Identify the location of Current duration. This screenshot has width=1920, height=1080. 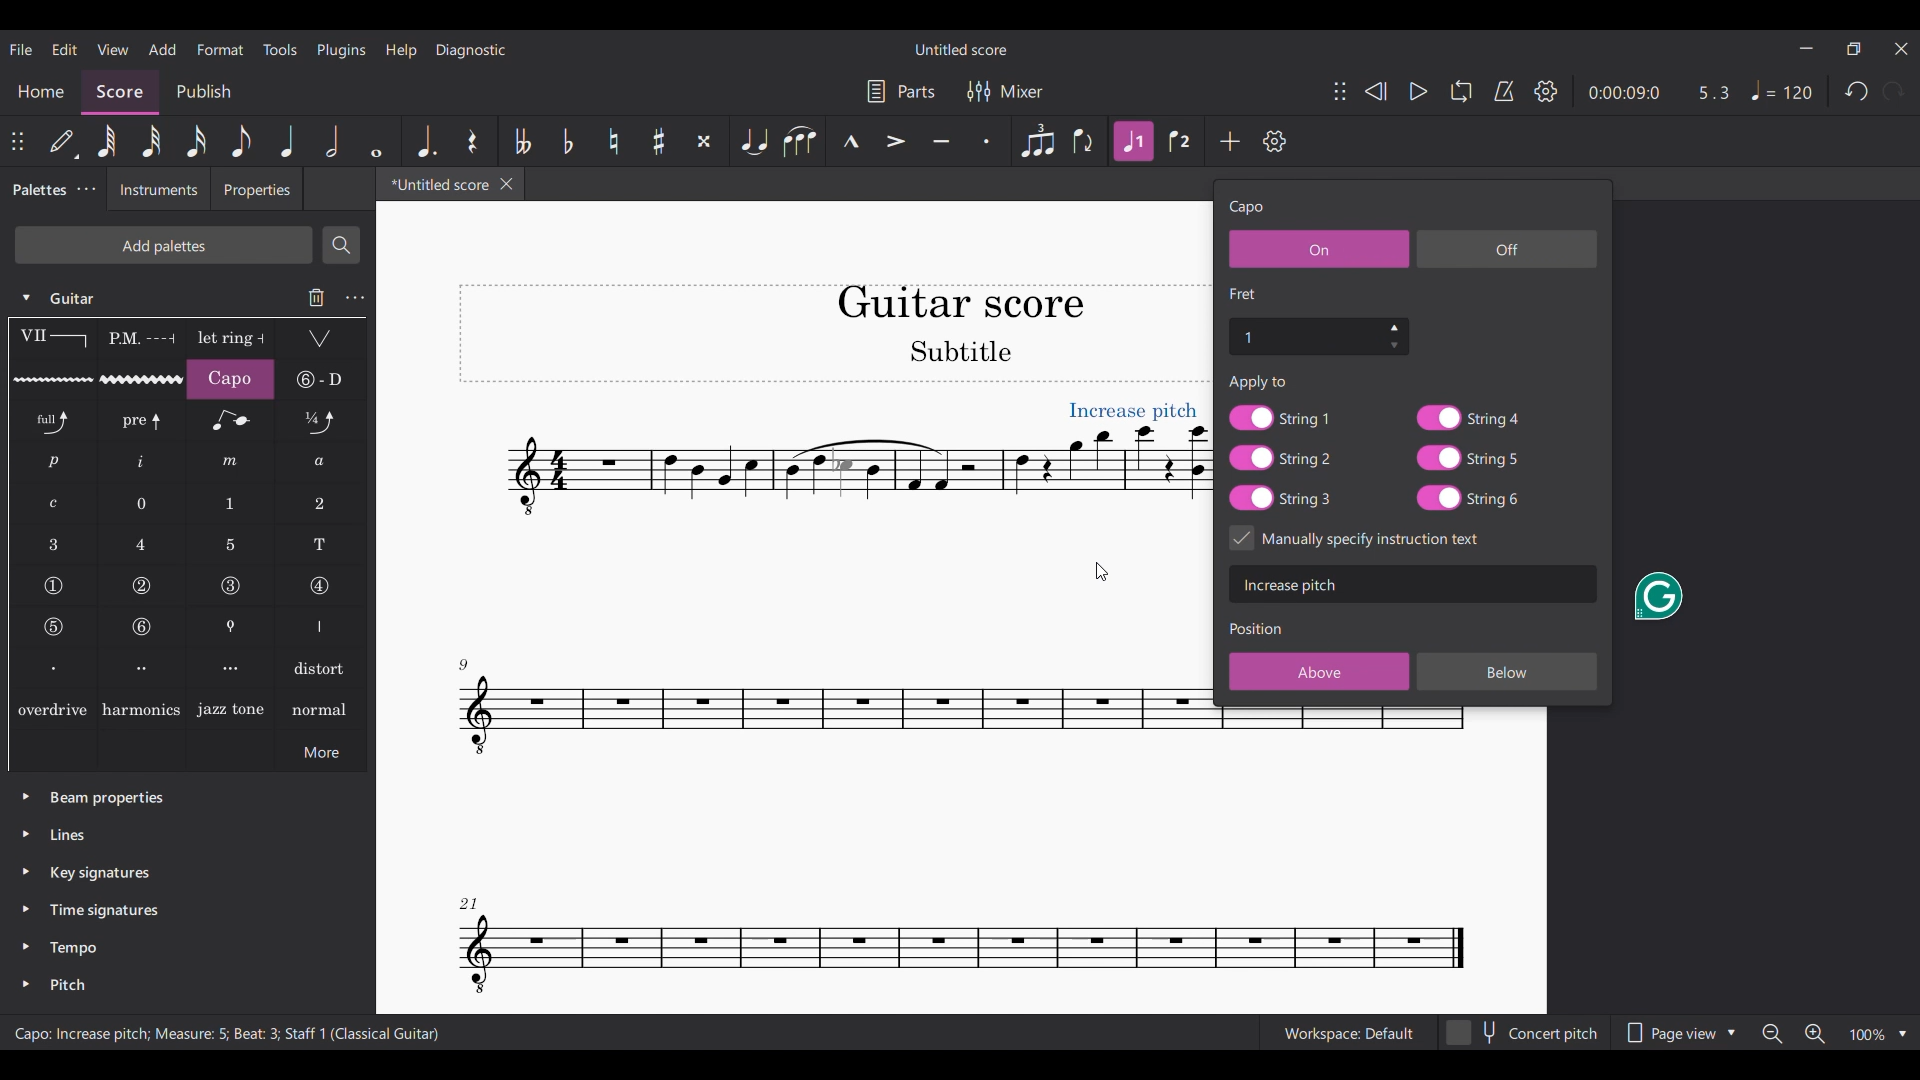
(1624, 91).